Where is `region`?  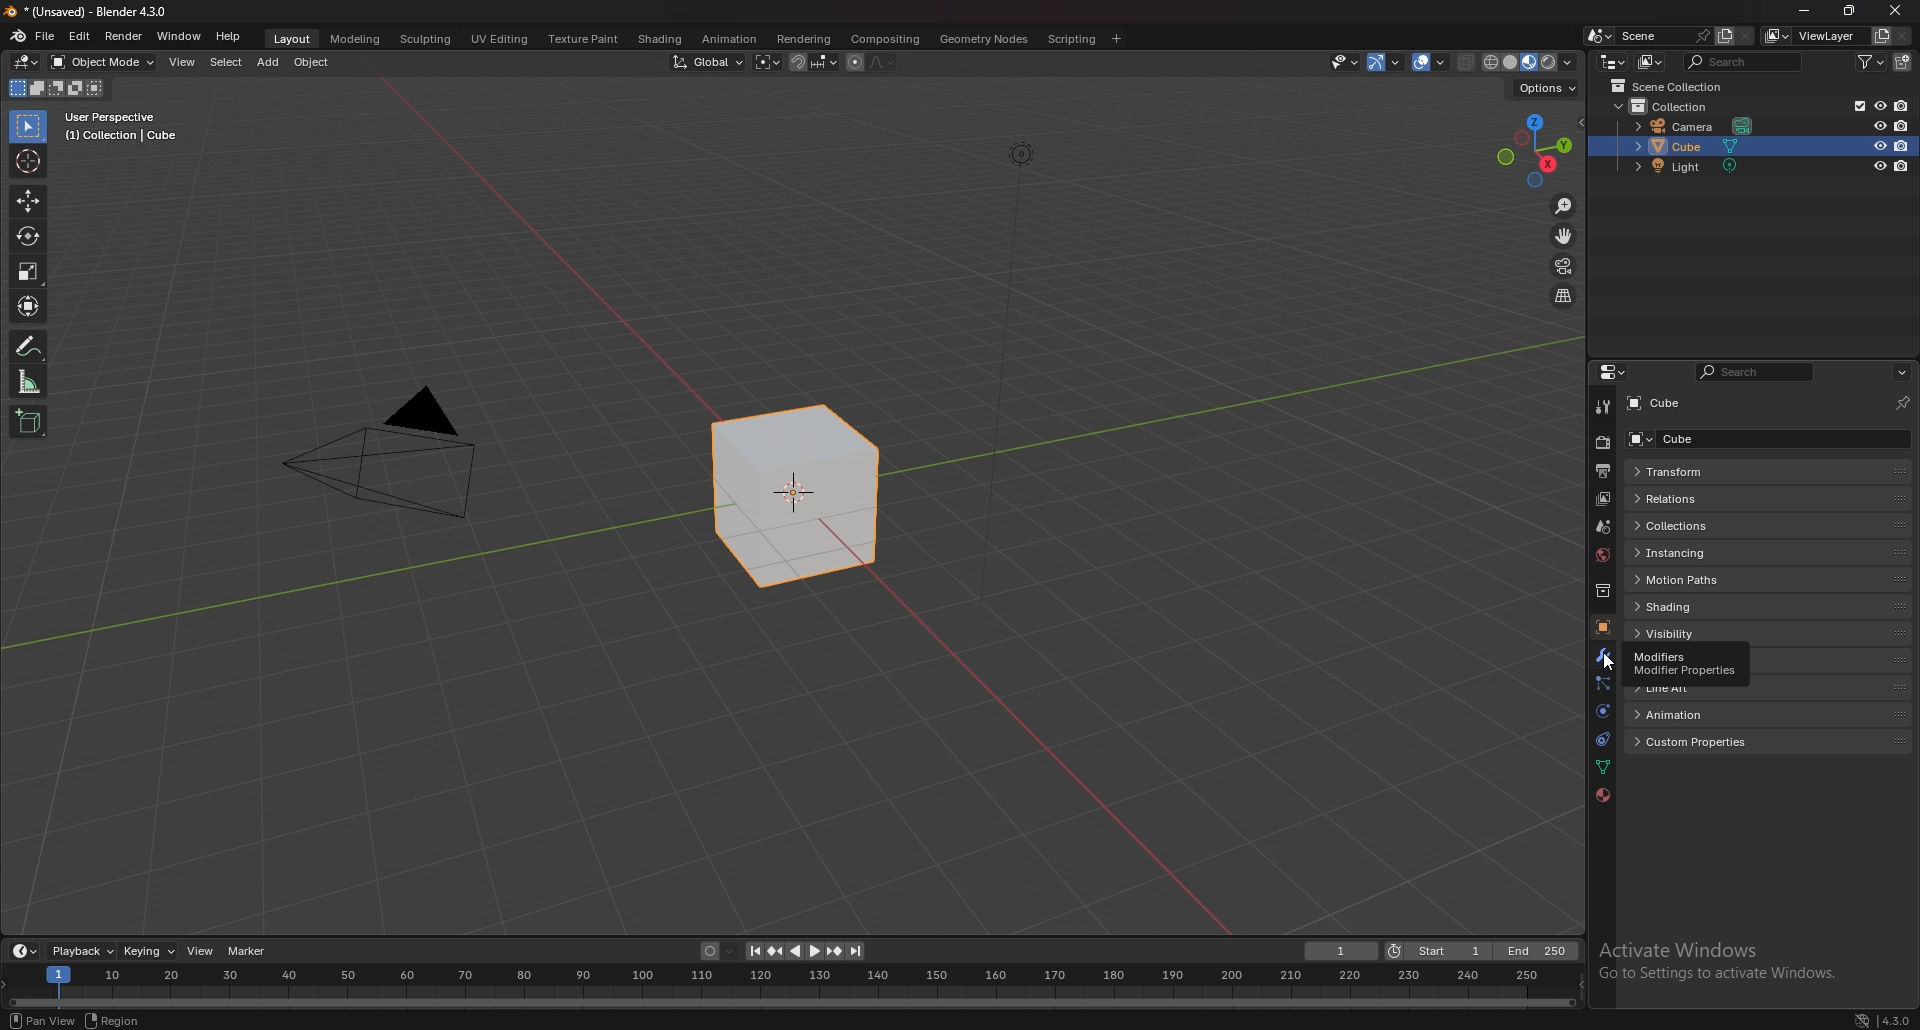
region is located at coordinates (123, 1020).